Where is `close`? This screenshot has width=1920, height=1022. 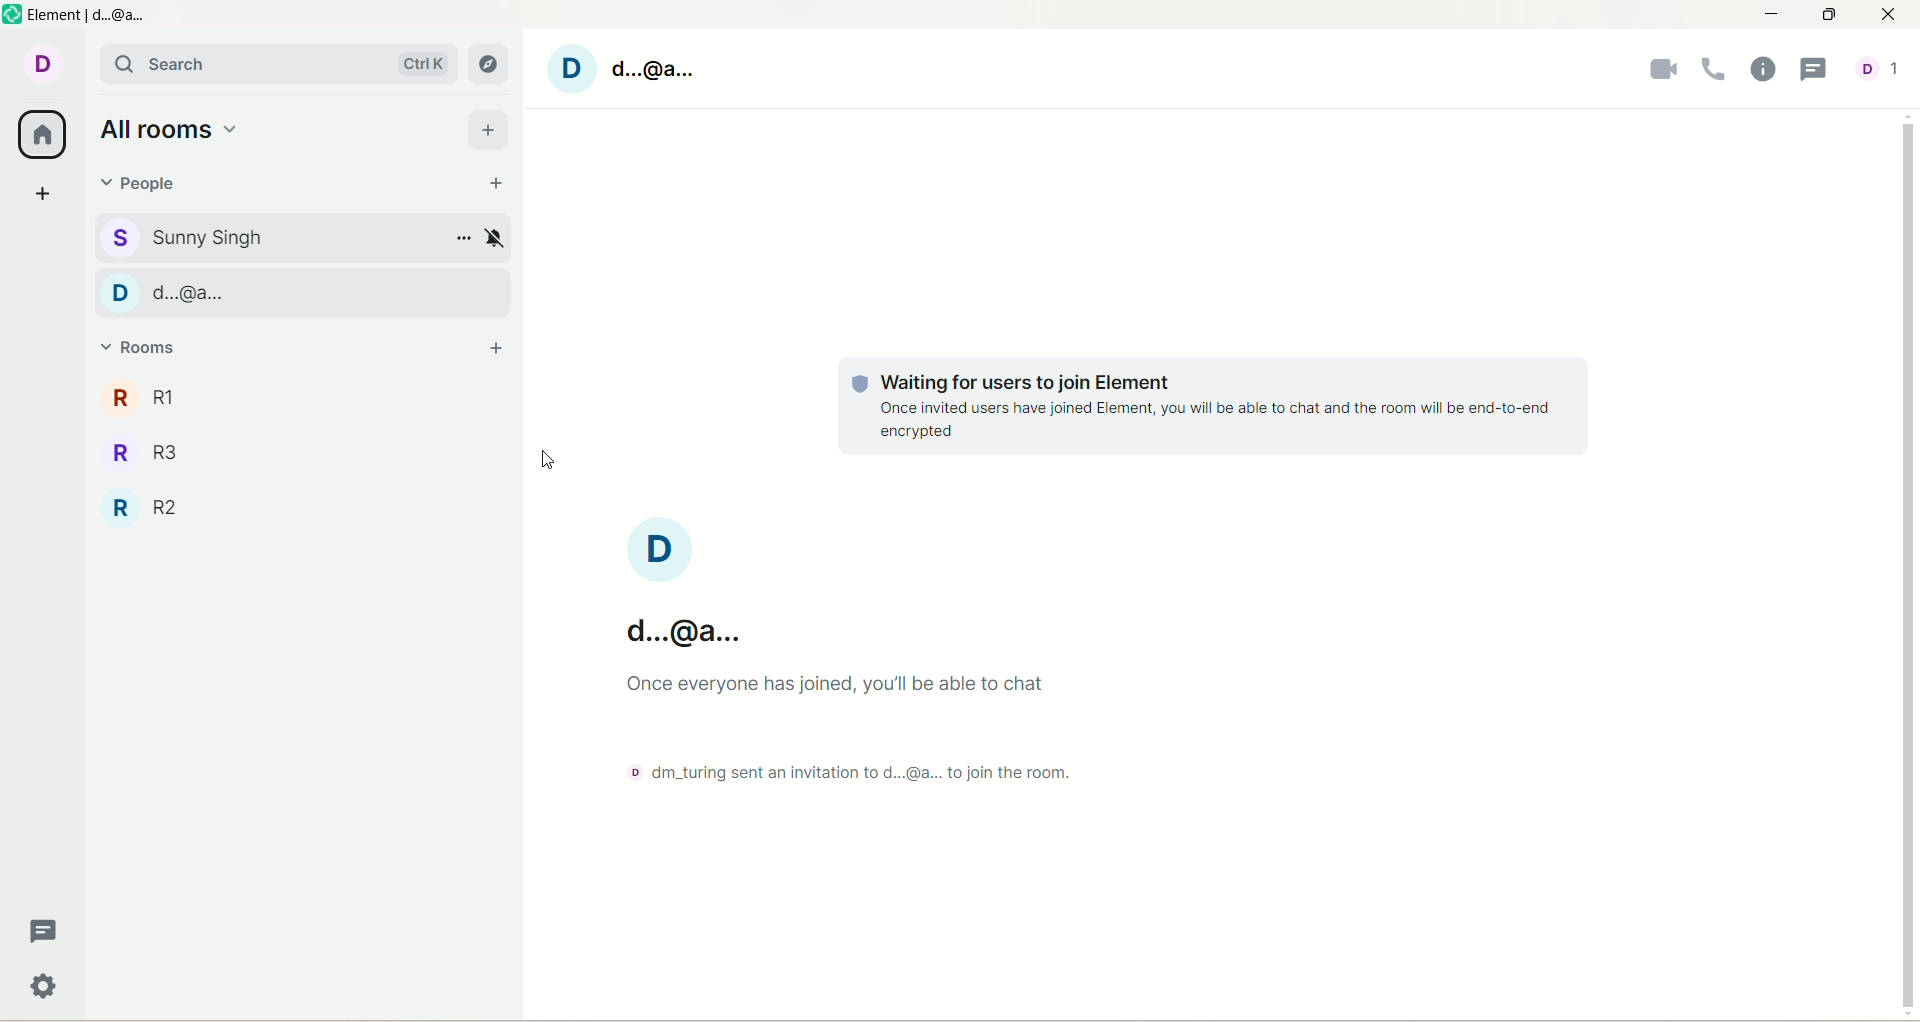
close is located at coordinates (1894, 13).